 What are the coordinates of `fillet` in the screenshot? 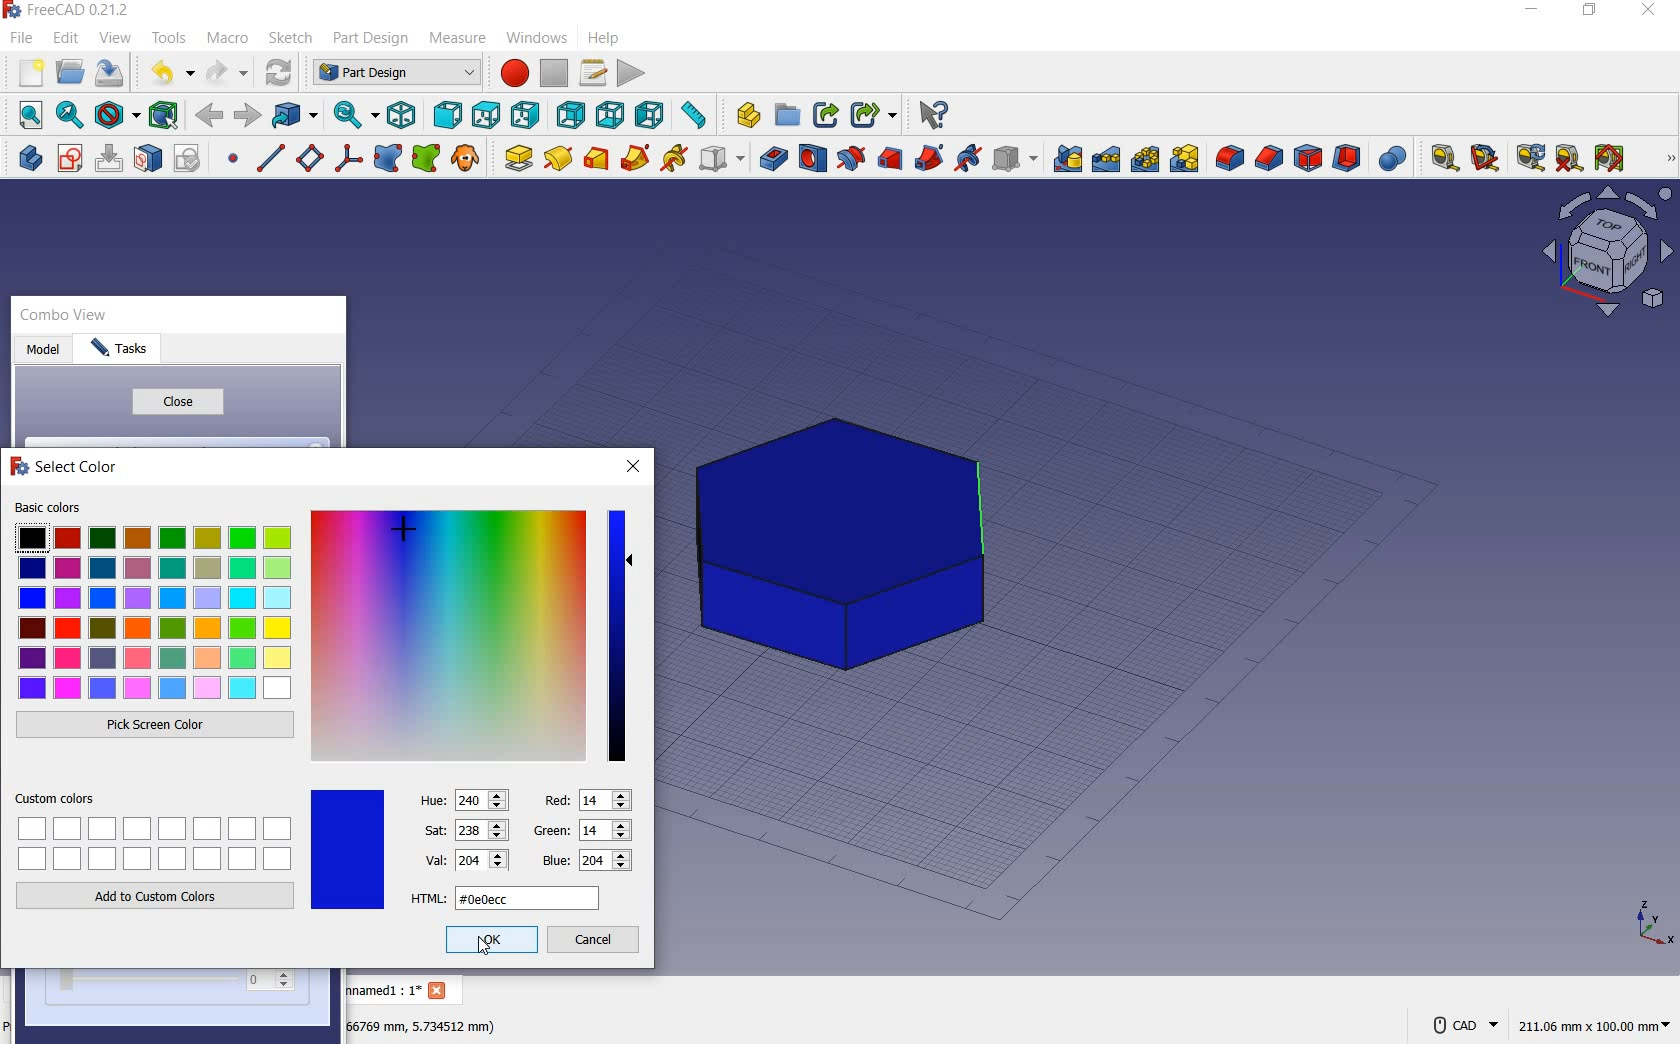 It's located at (1228, 159).